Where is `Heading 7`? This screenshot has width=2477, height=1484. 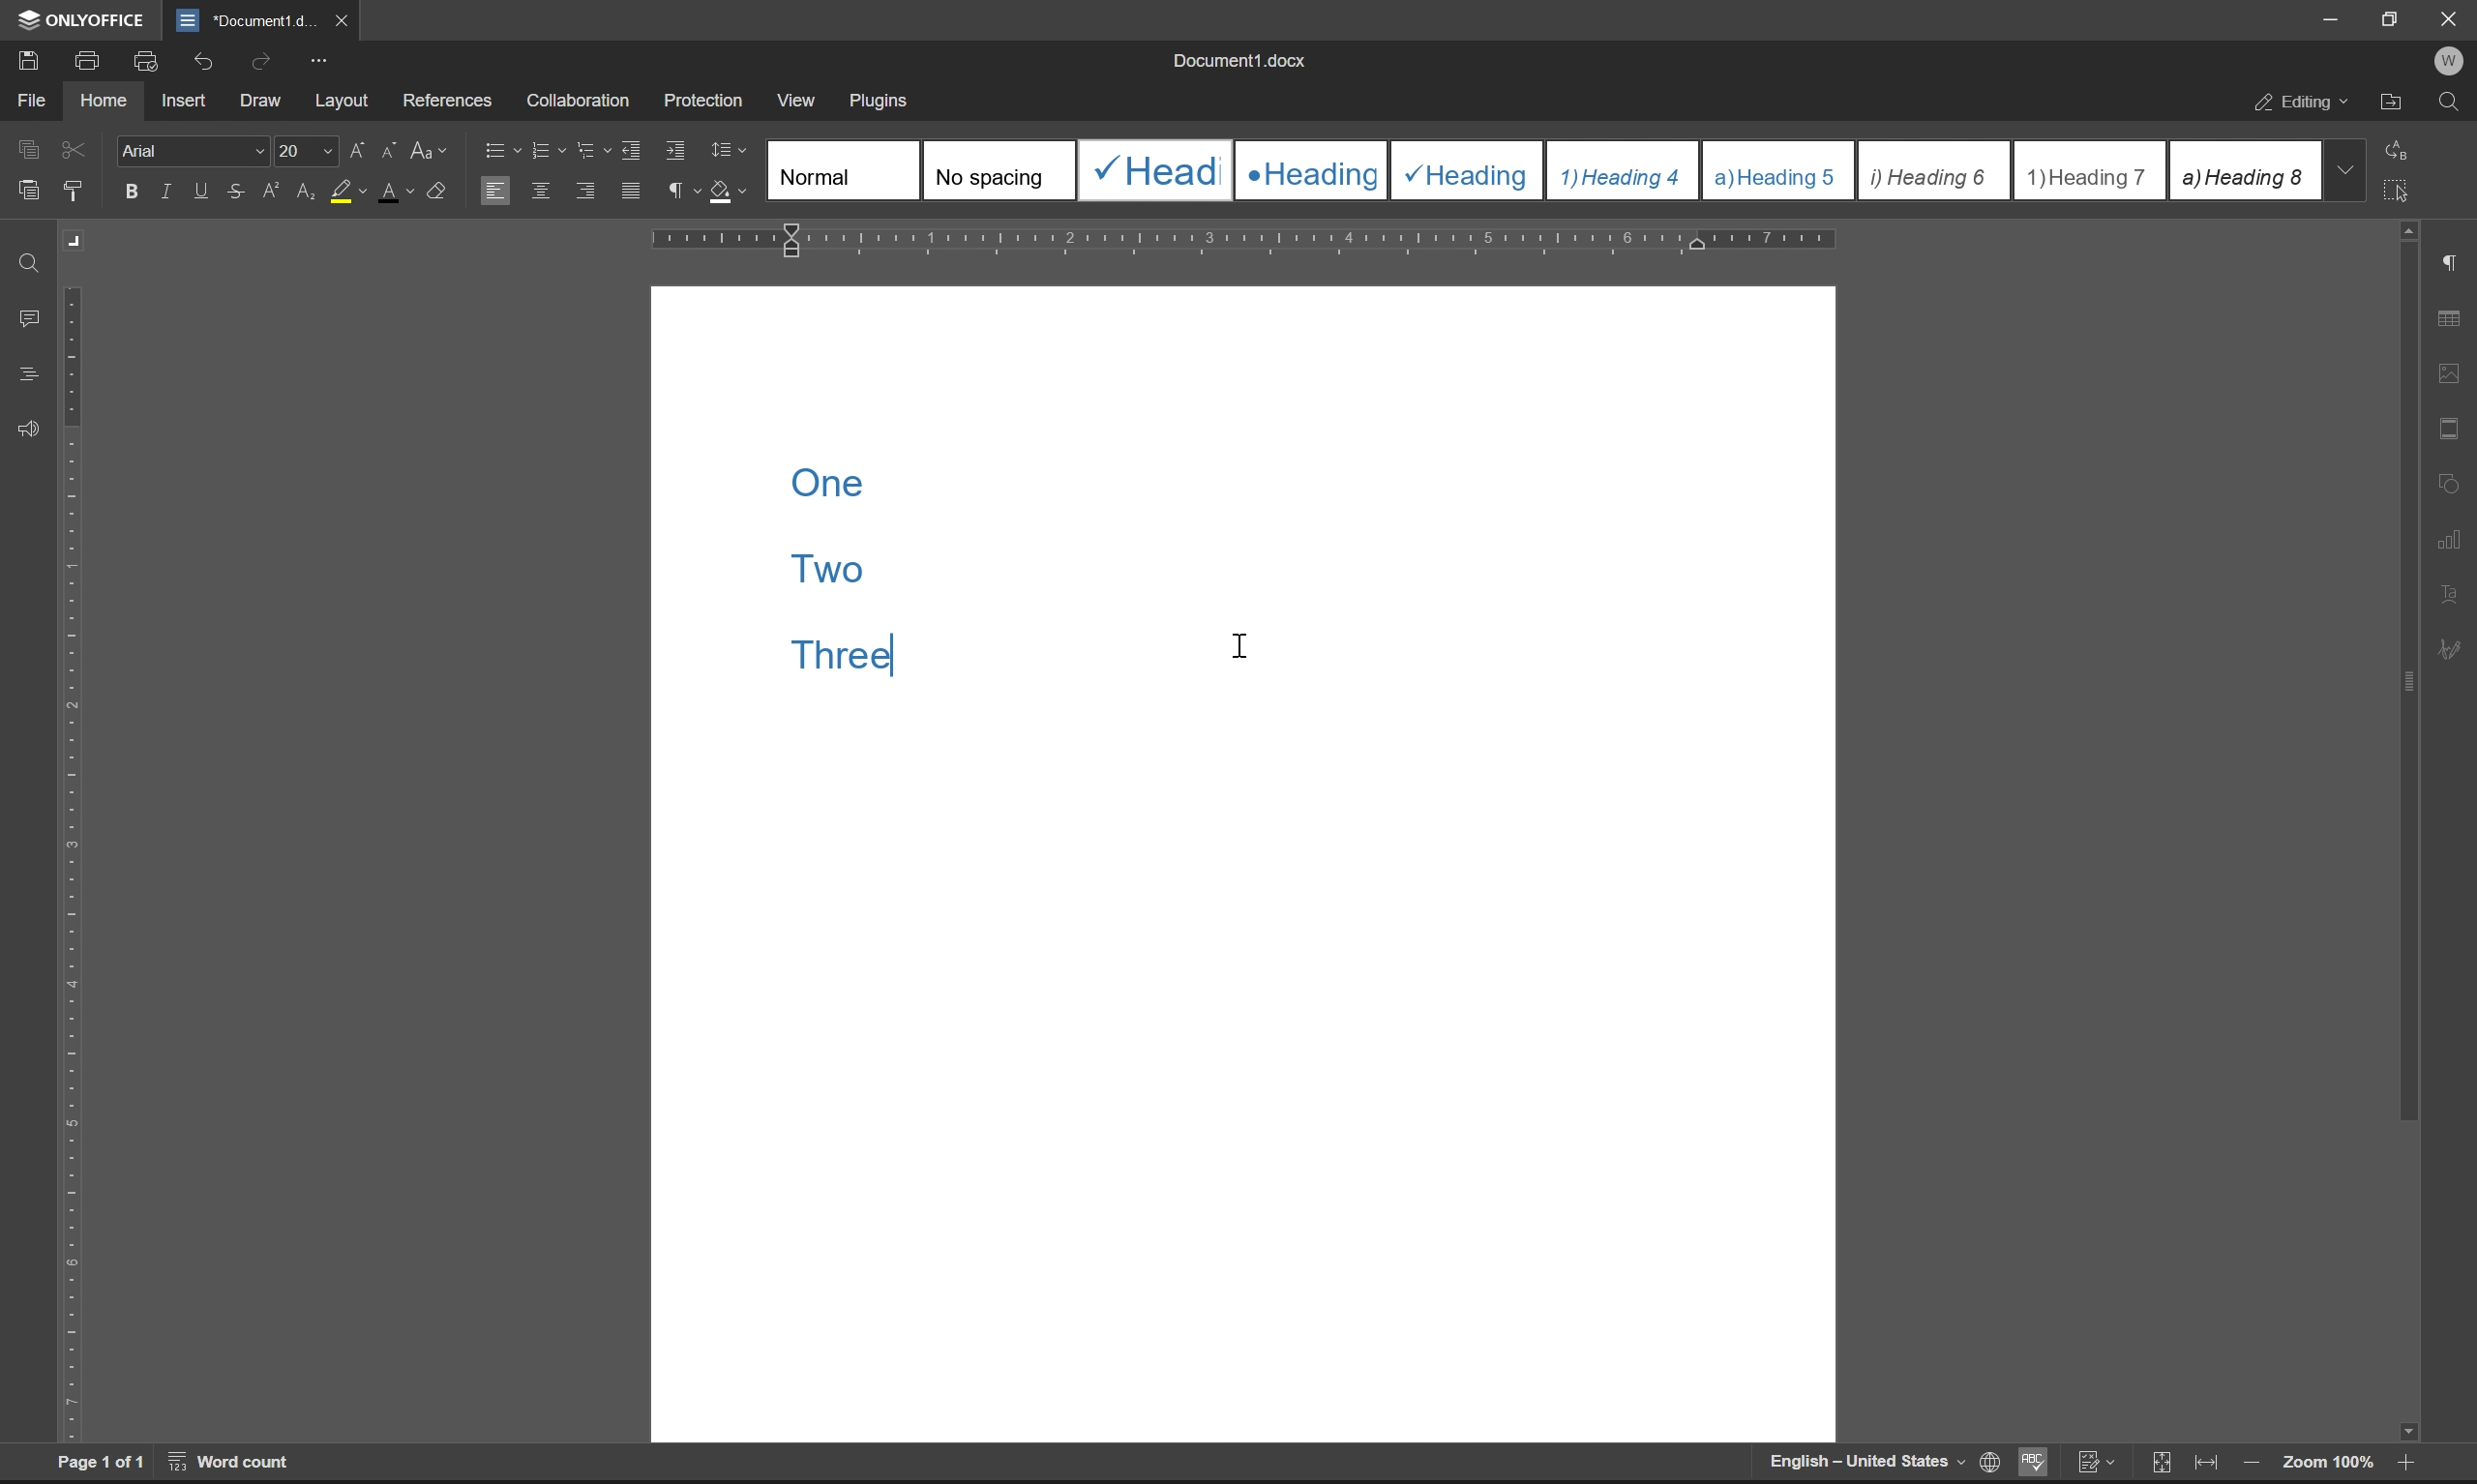 Heading 7 is located at coordinates (2090, 171).